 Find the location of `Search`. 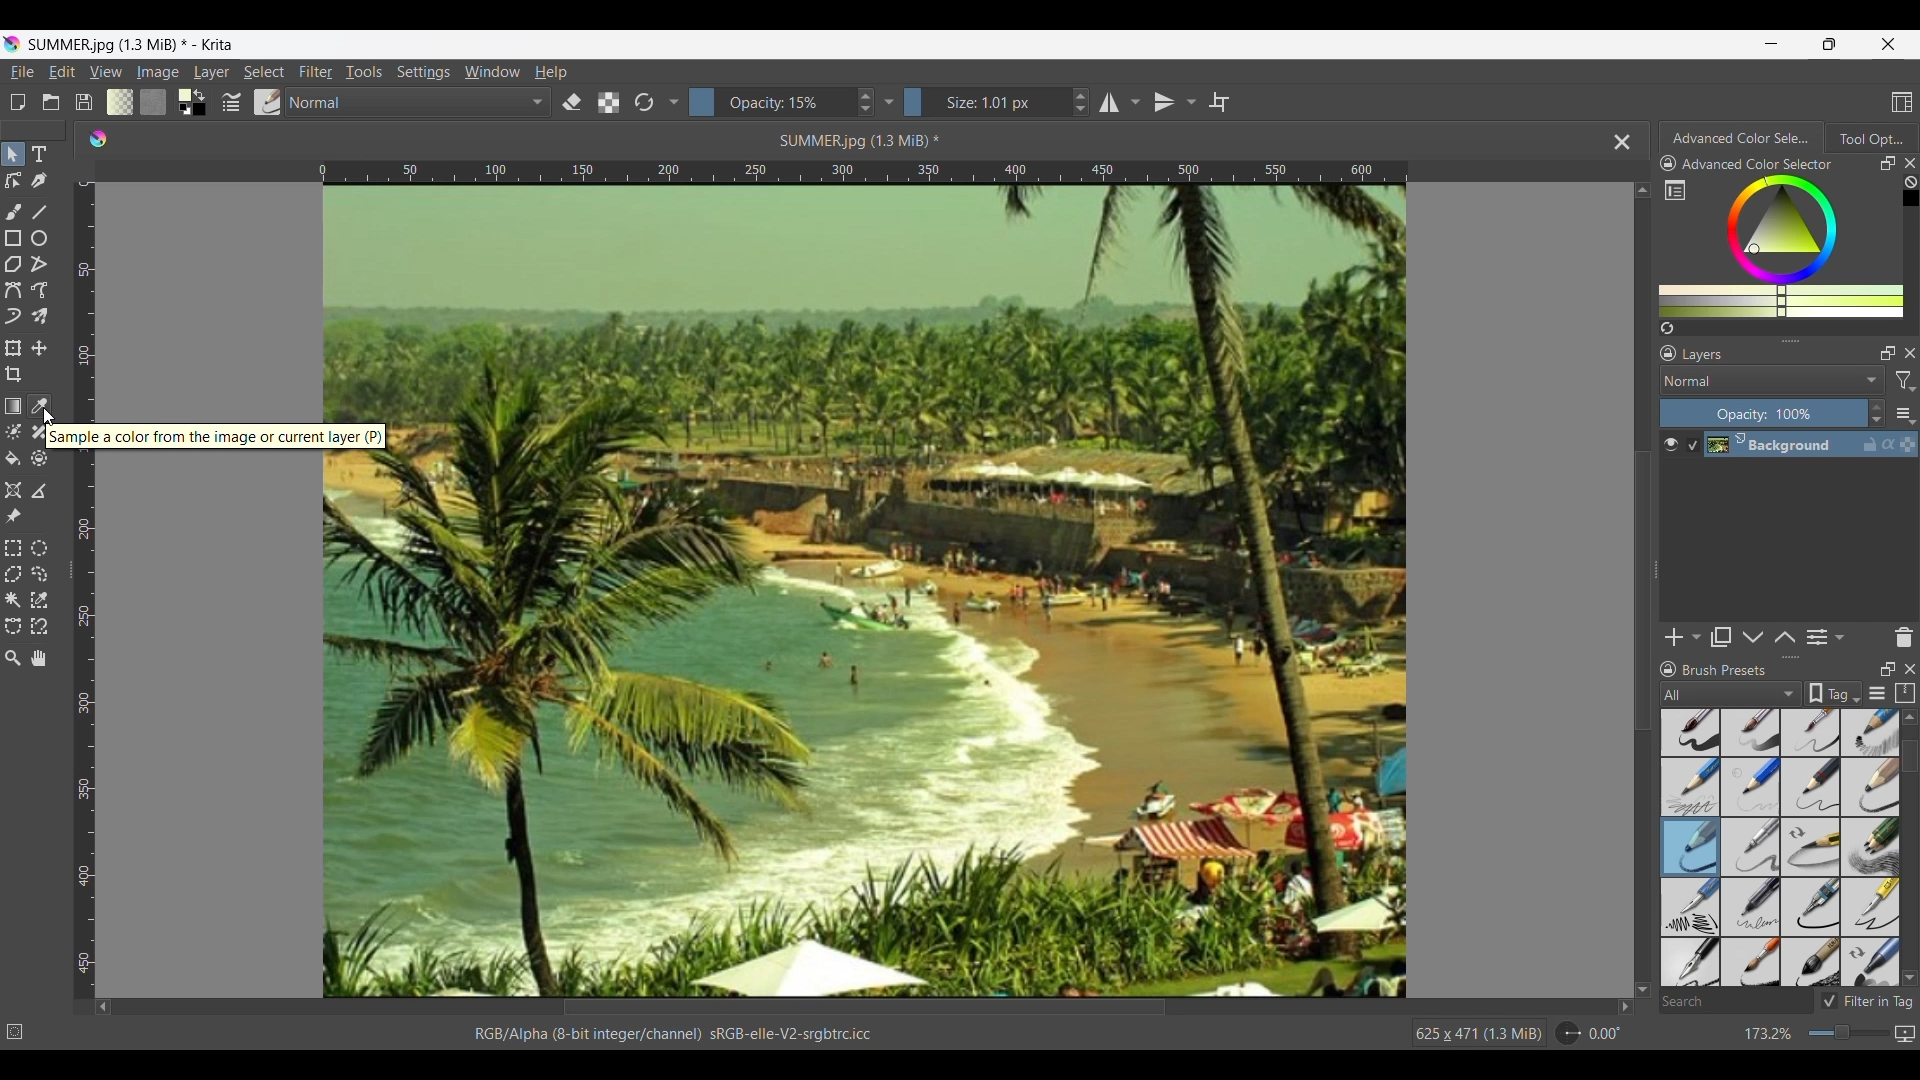

Search is located at coordinates (1735, 1003).